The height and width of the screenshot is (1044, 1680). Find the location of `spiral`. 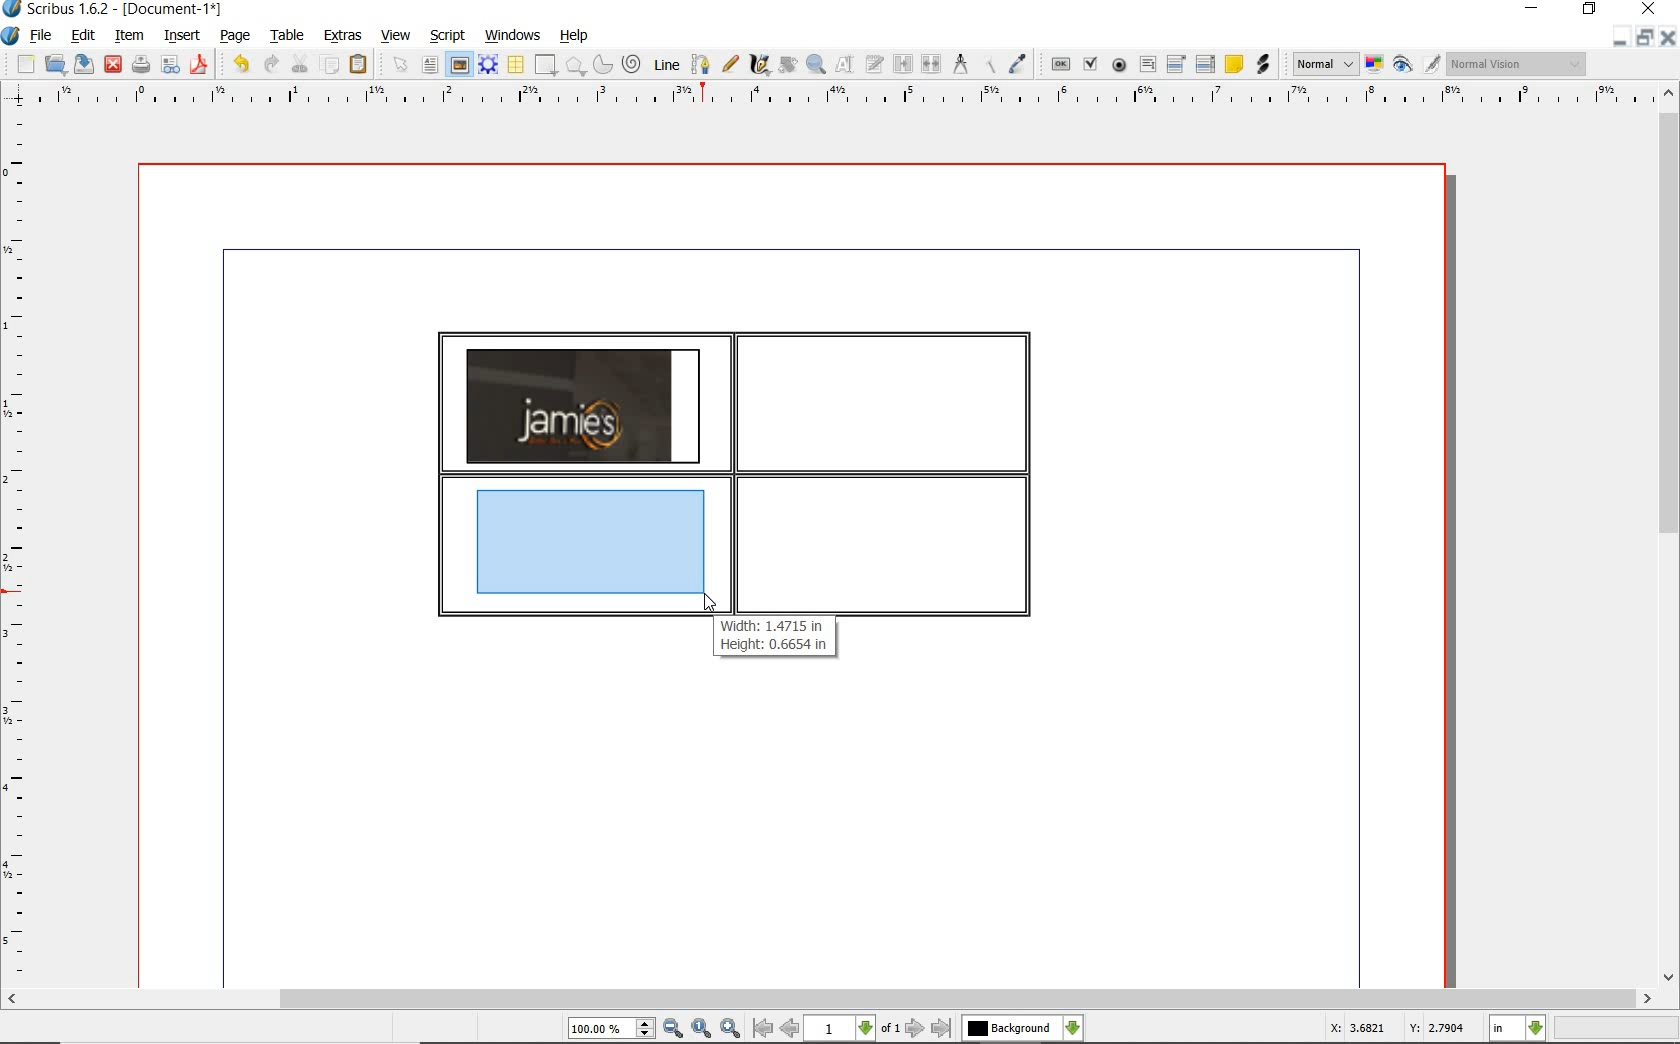

spiral is located at coordinates (633, 65).